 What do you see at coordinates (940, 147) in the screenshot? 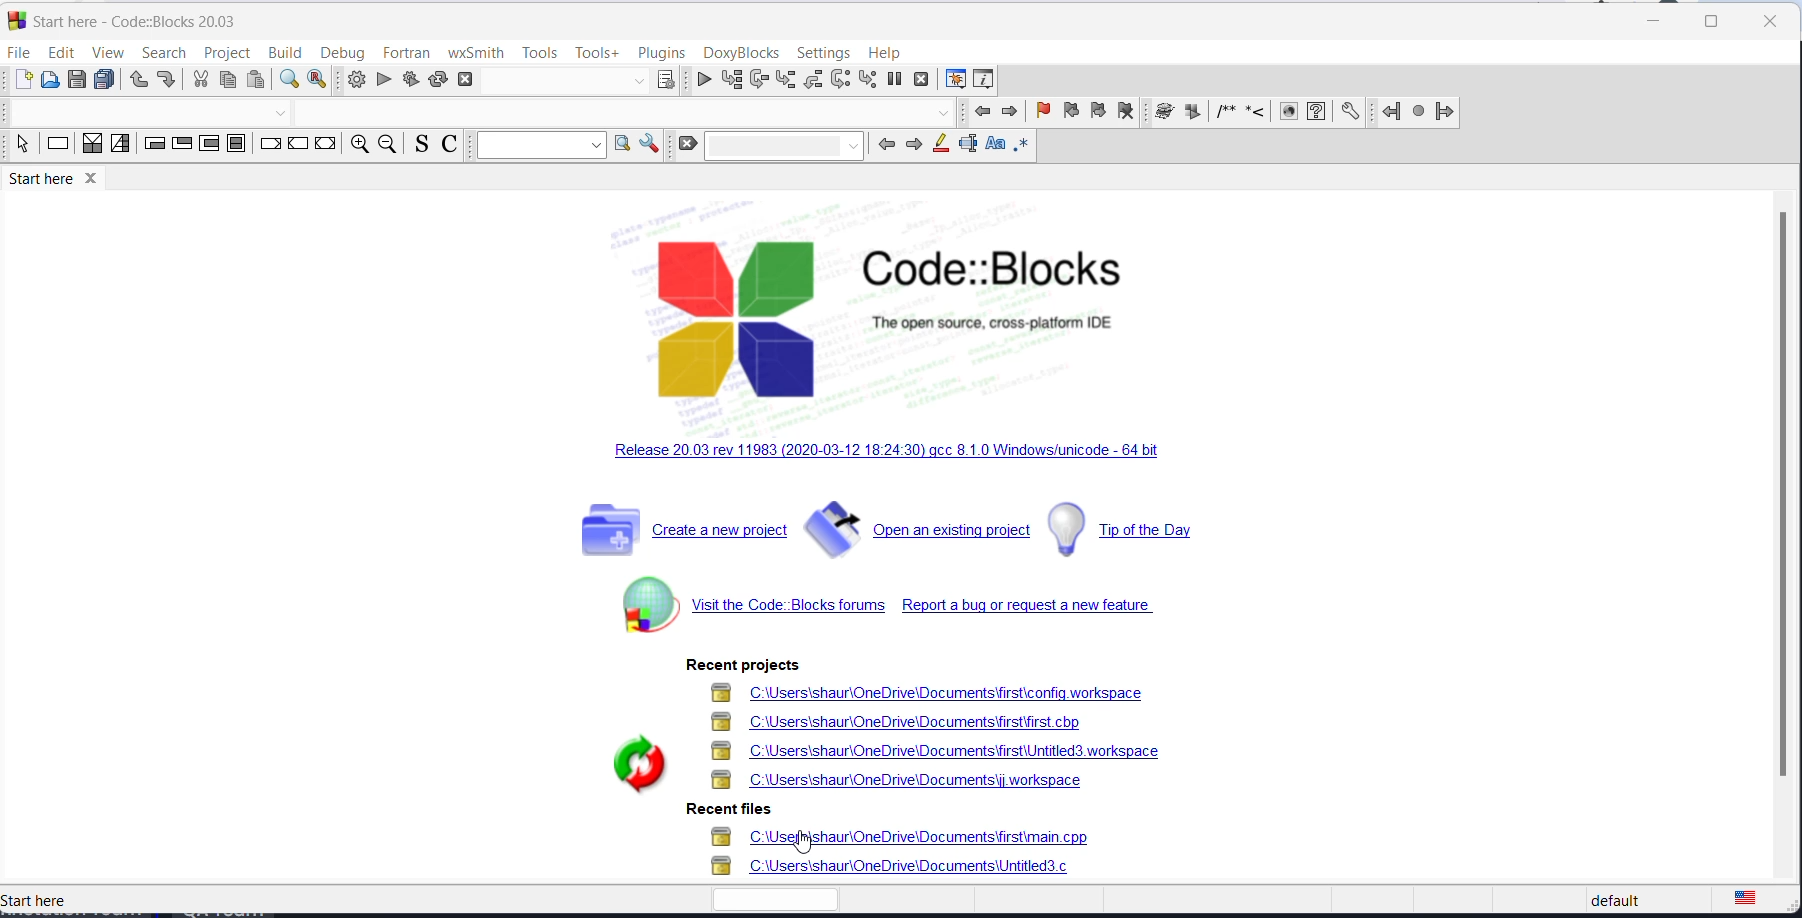
I see `highlight` at bounding box center [940, 147].